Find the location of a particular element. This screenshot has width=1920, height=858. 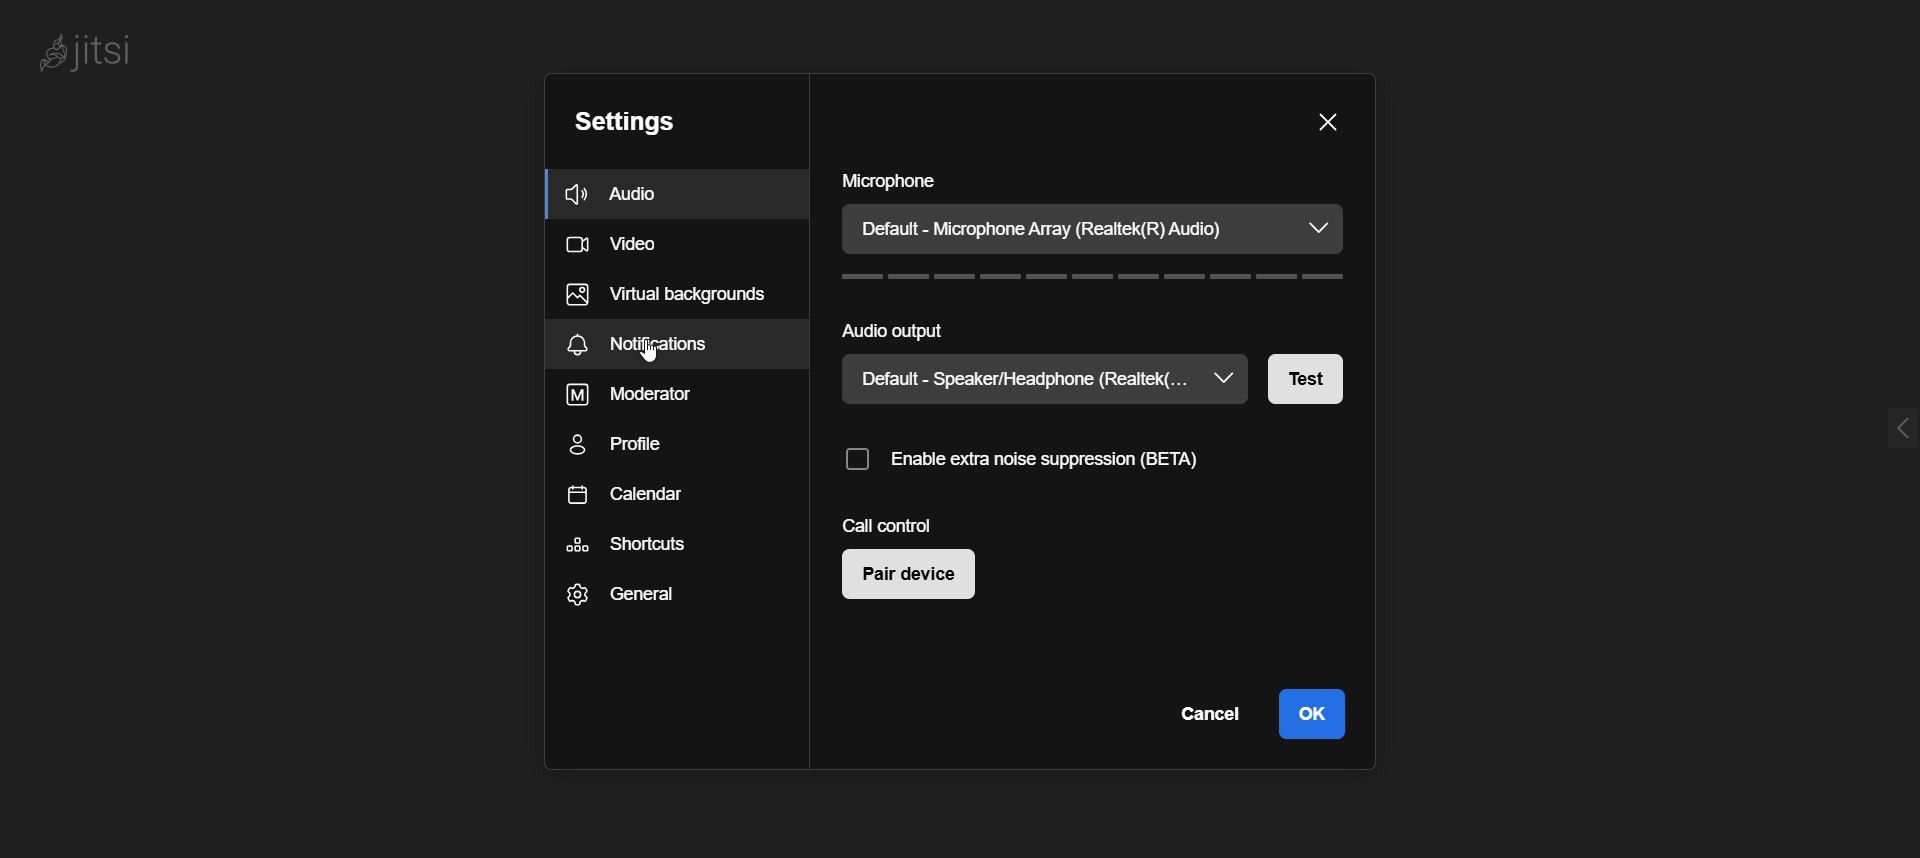

Moderator is located at coordinates (645, 395).